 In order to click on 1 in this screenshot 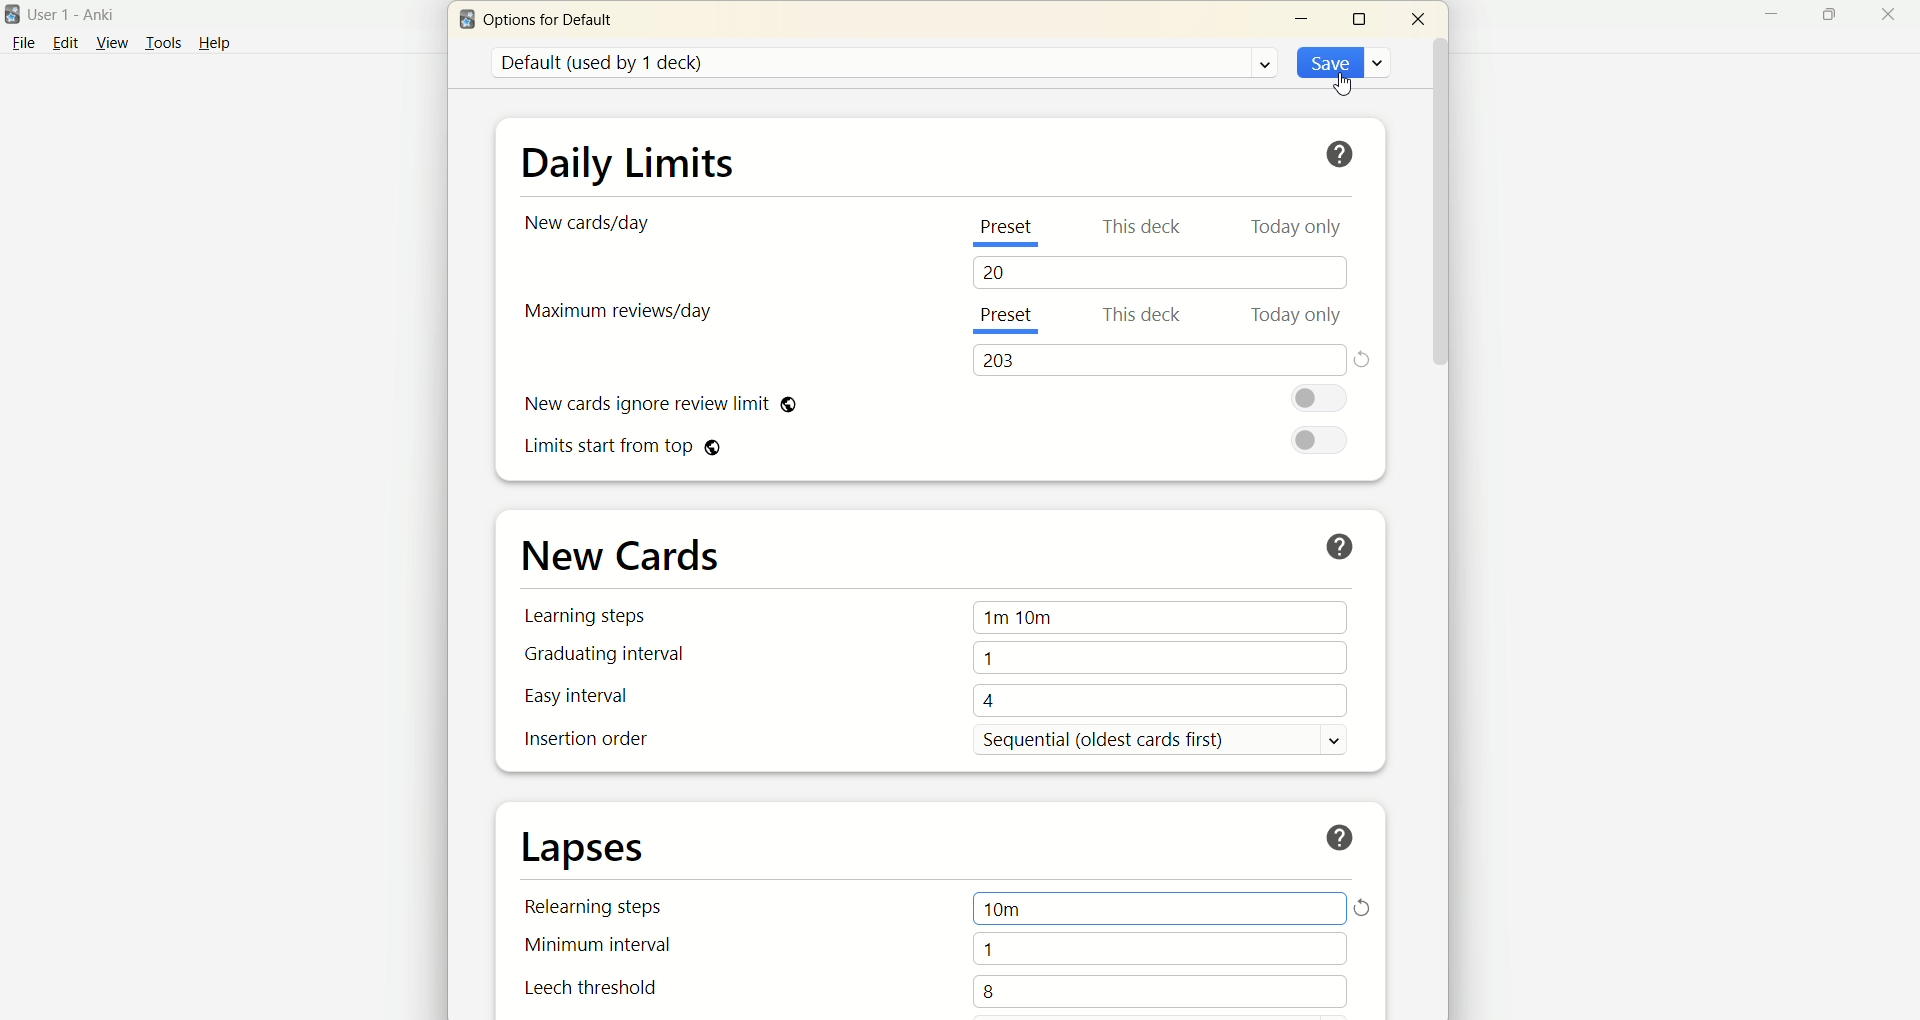, I will do `click(1160, 951)`.